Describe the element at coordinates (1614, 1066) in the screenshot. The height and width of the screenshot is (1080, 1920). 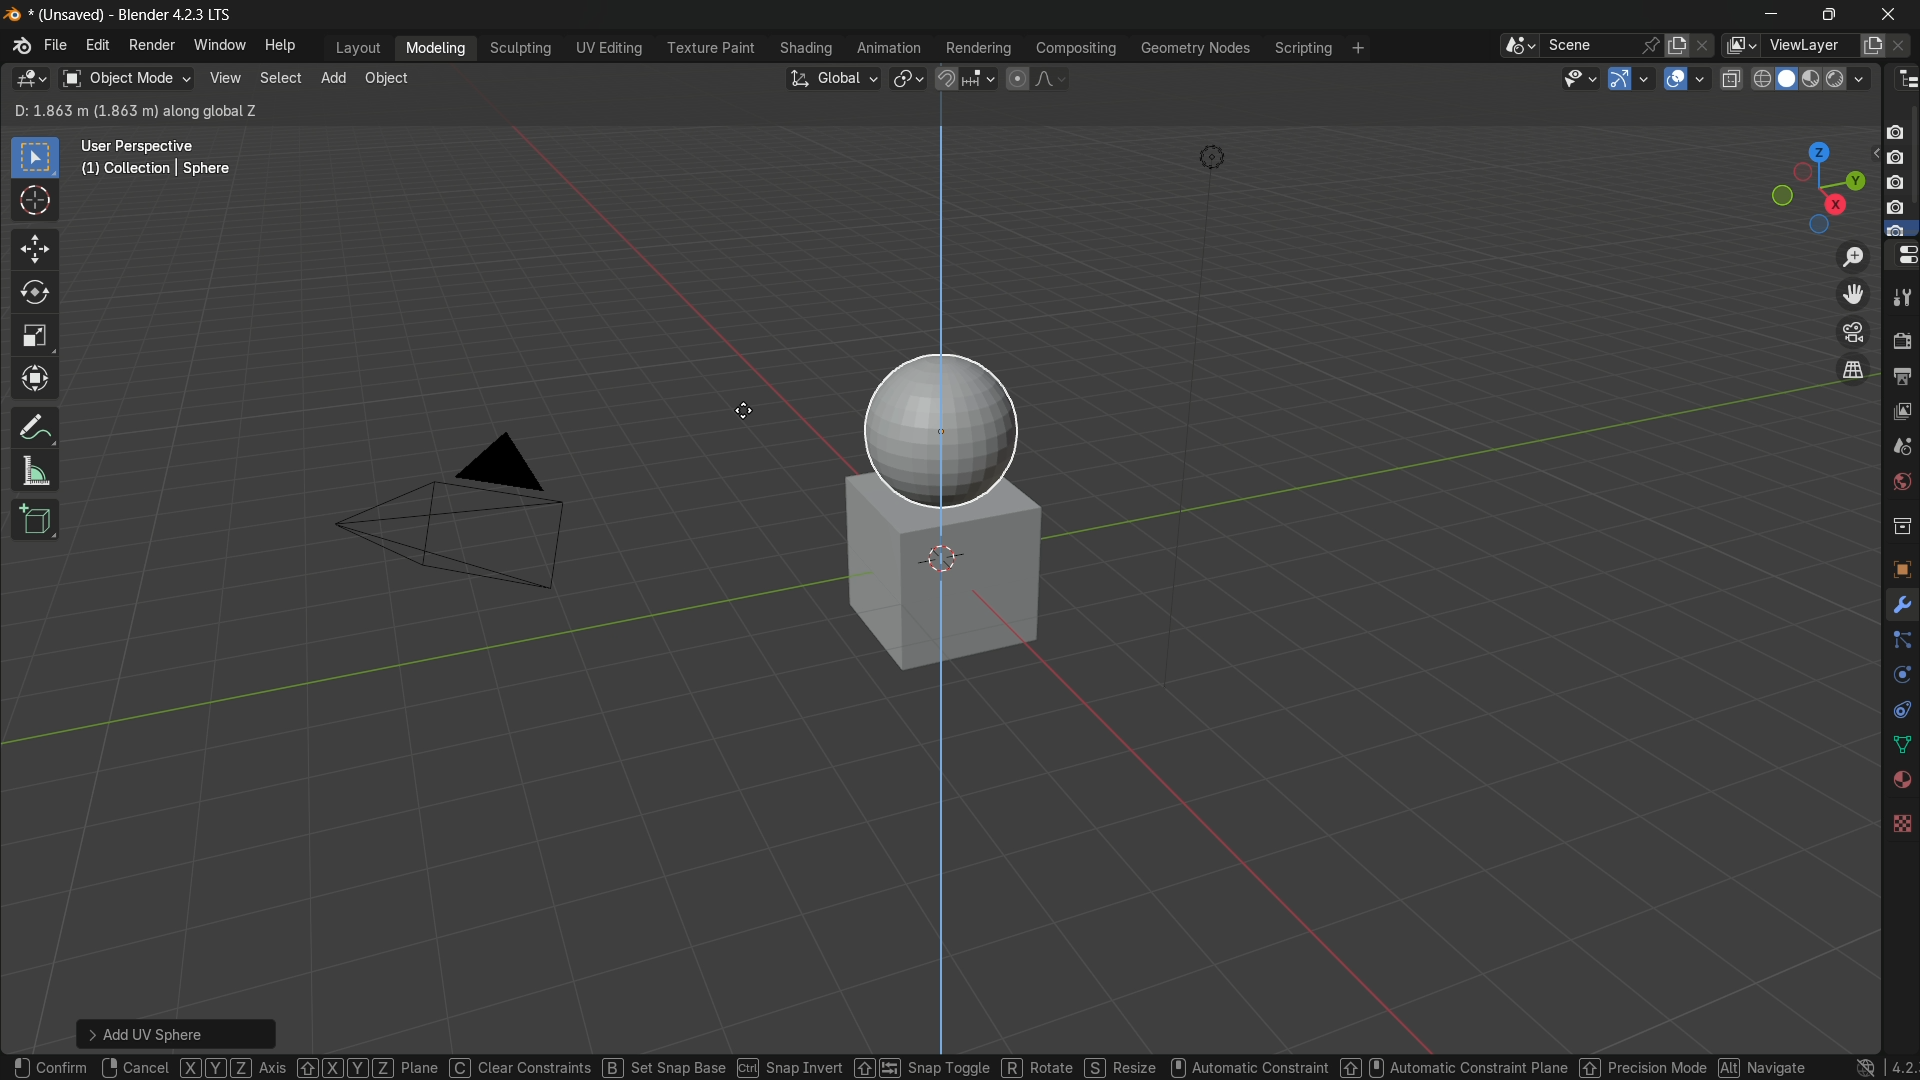
I see `Navigate` at that location.